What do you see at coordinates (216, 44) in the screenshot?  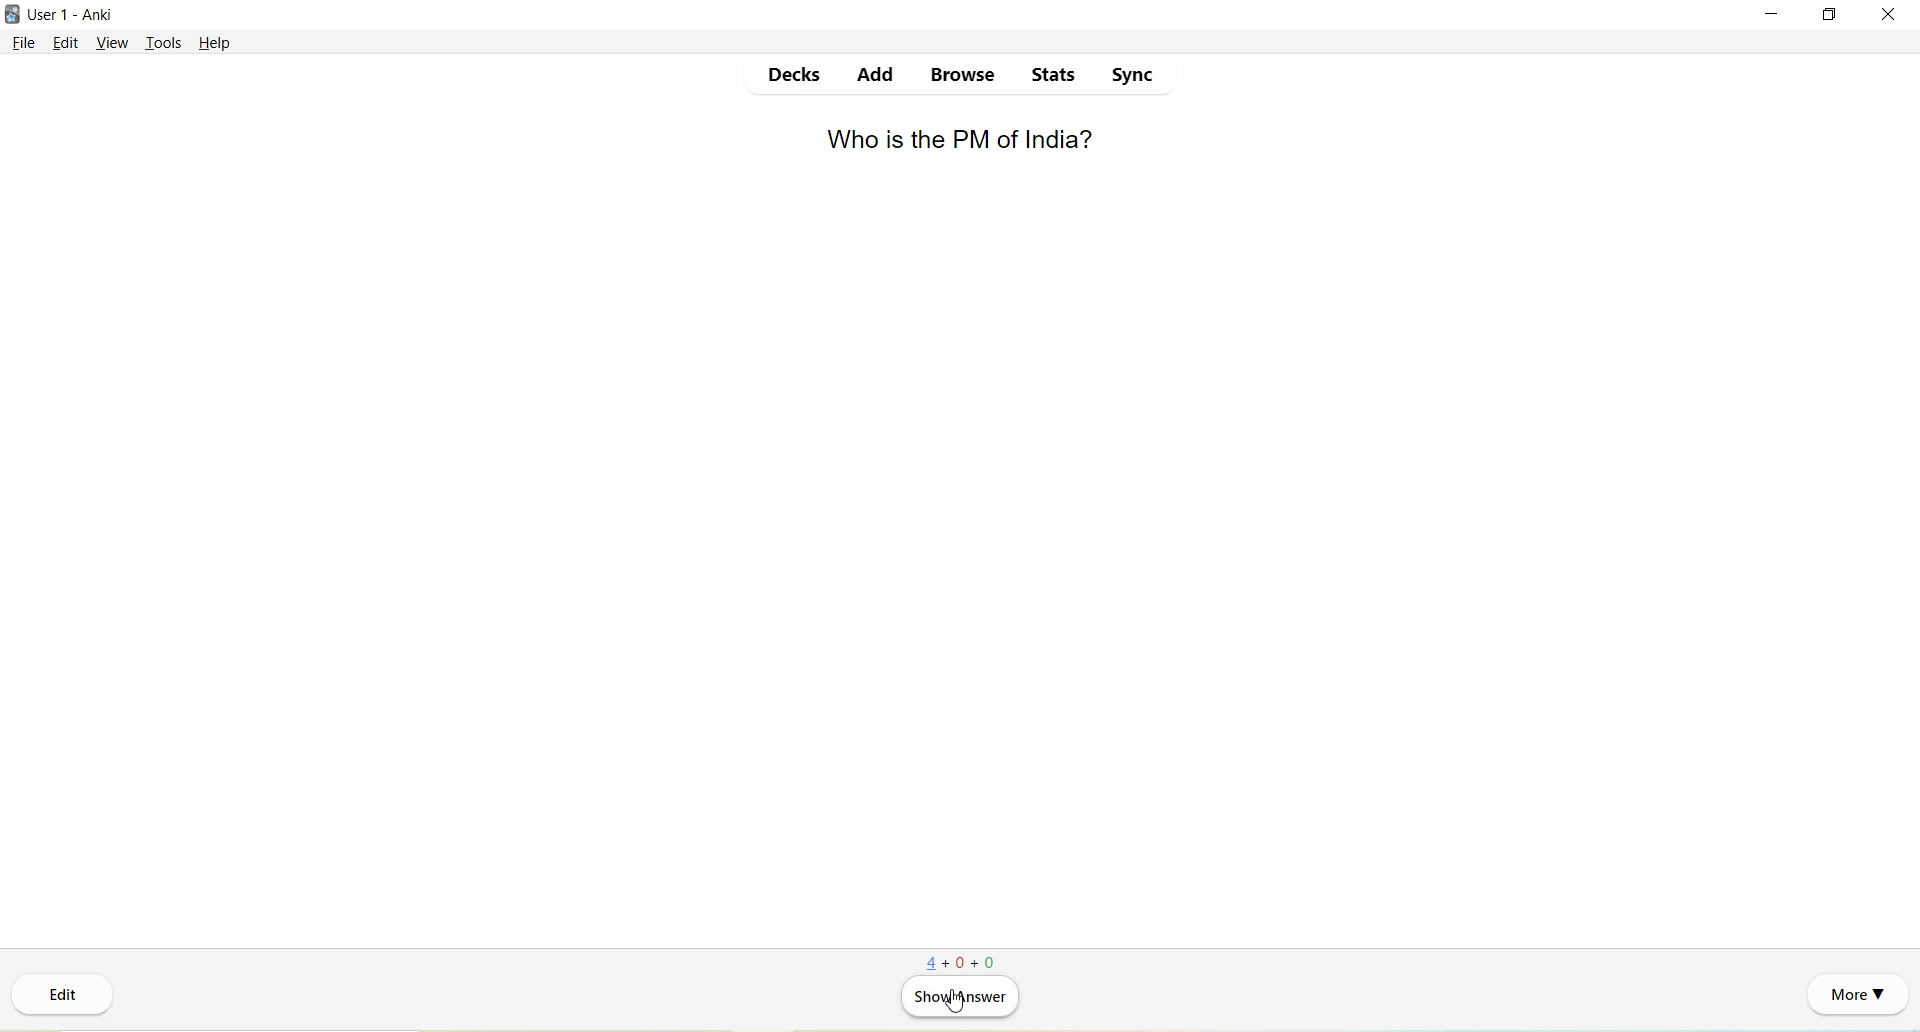 I see `Help` at bounding box center [216, 44].